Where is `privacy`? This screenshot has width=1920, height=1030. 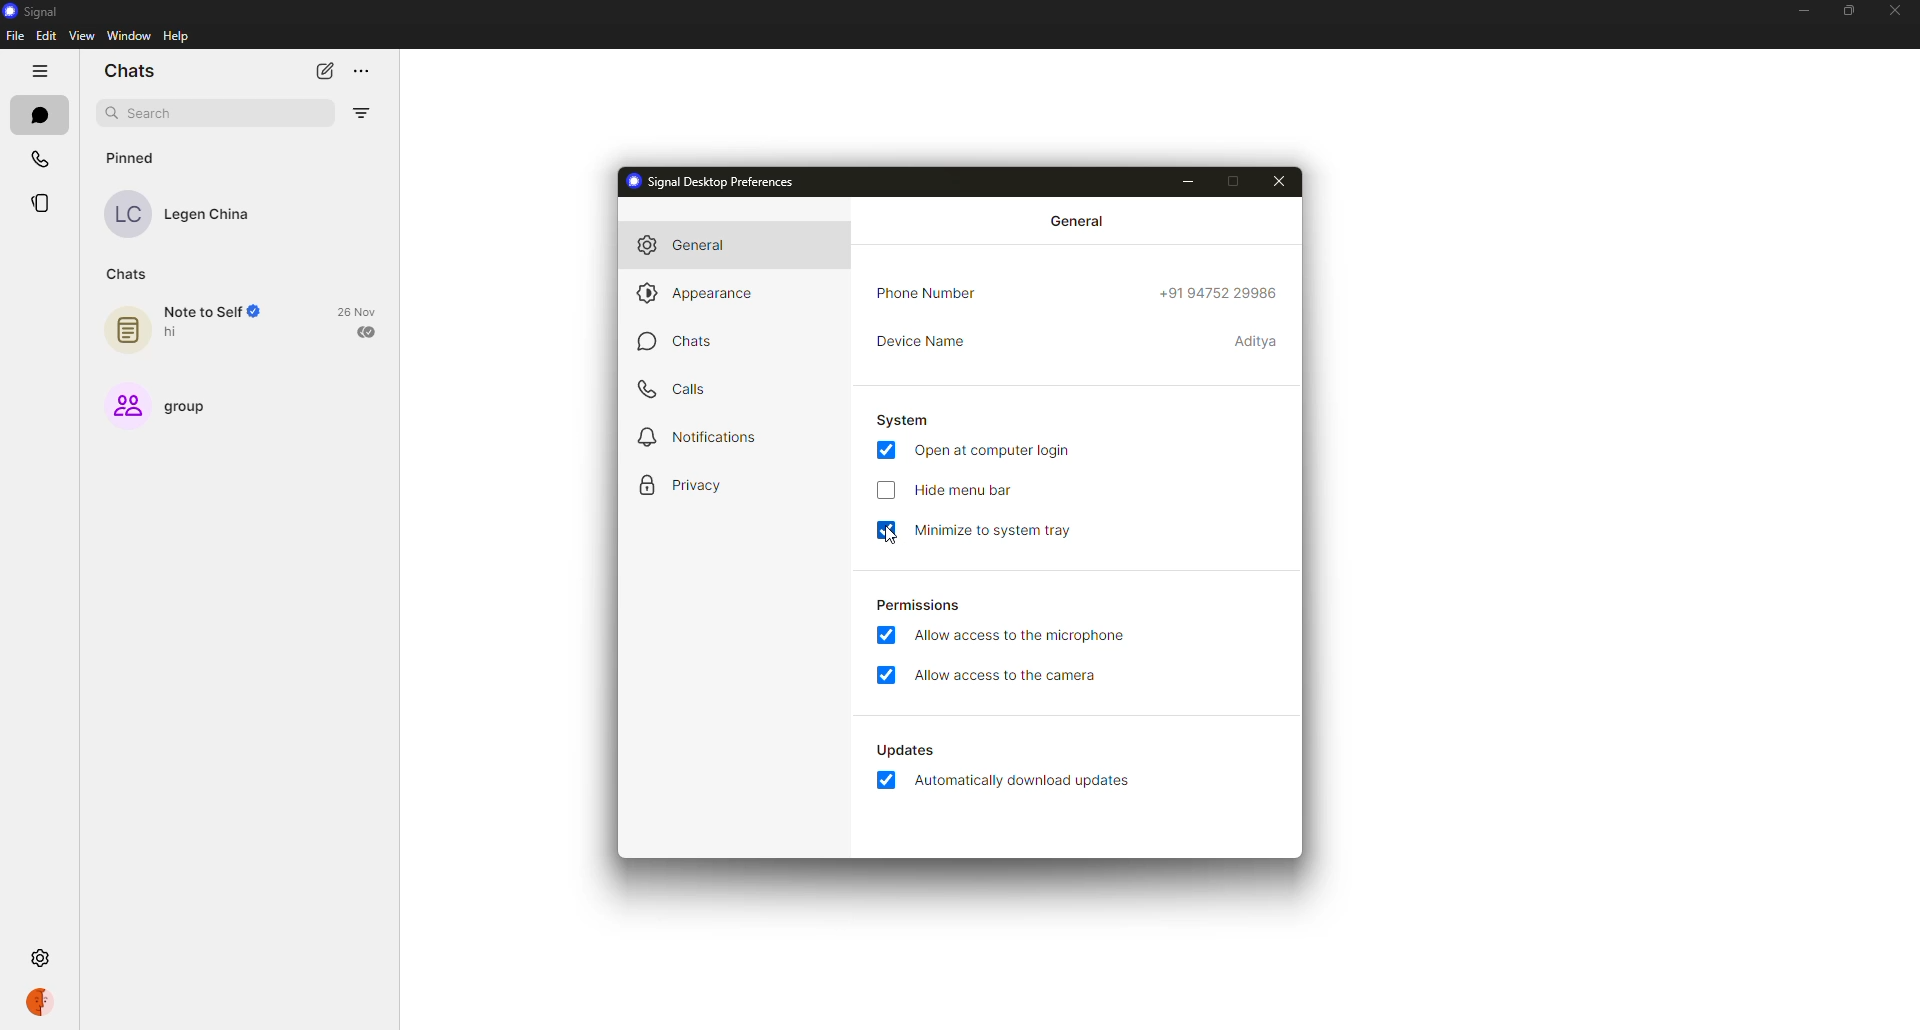 privacy is located at coordinates (678, 483).